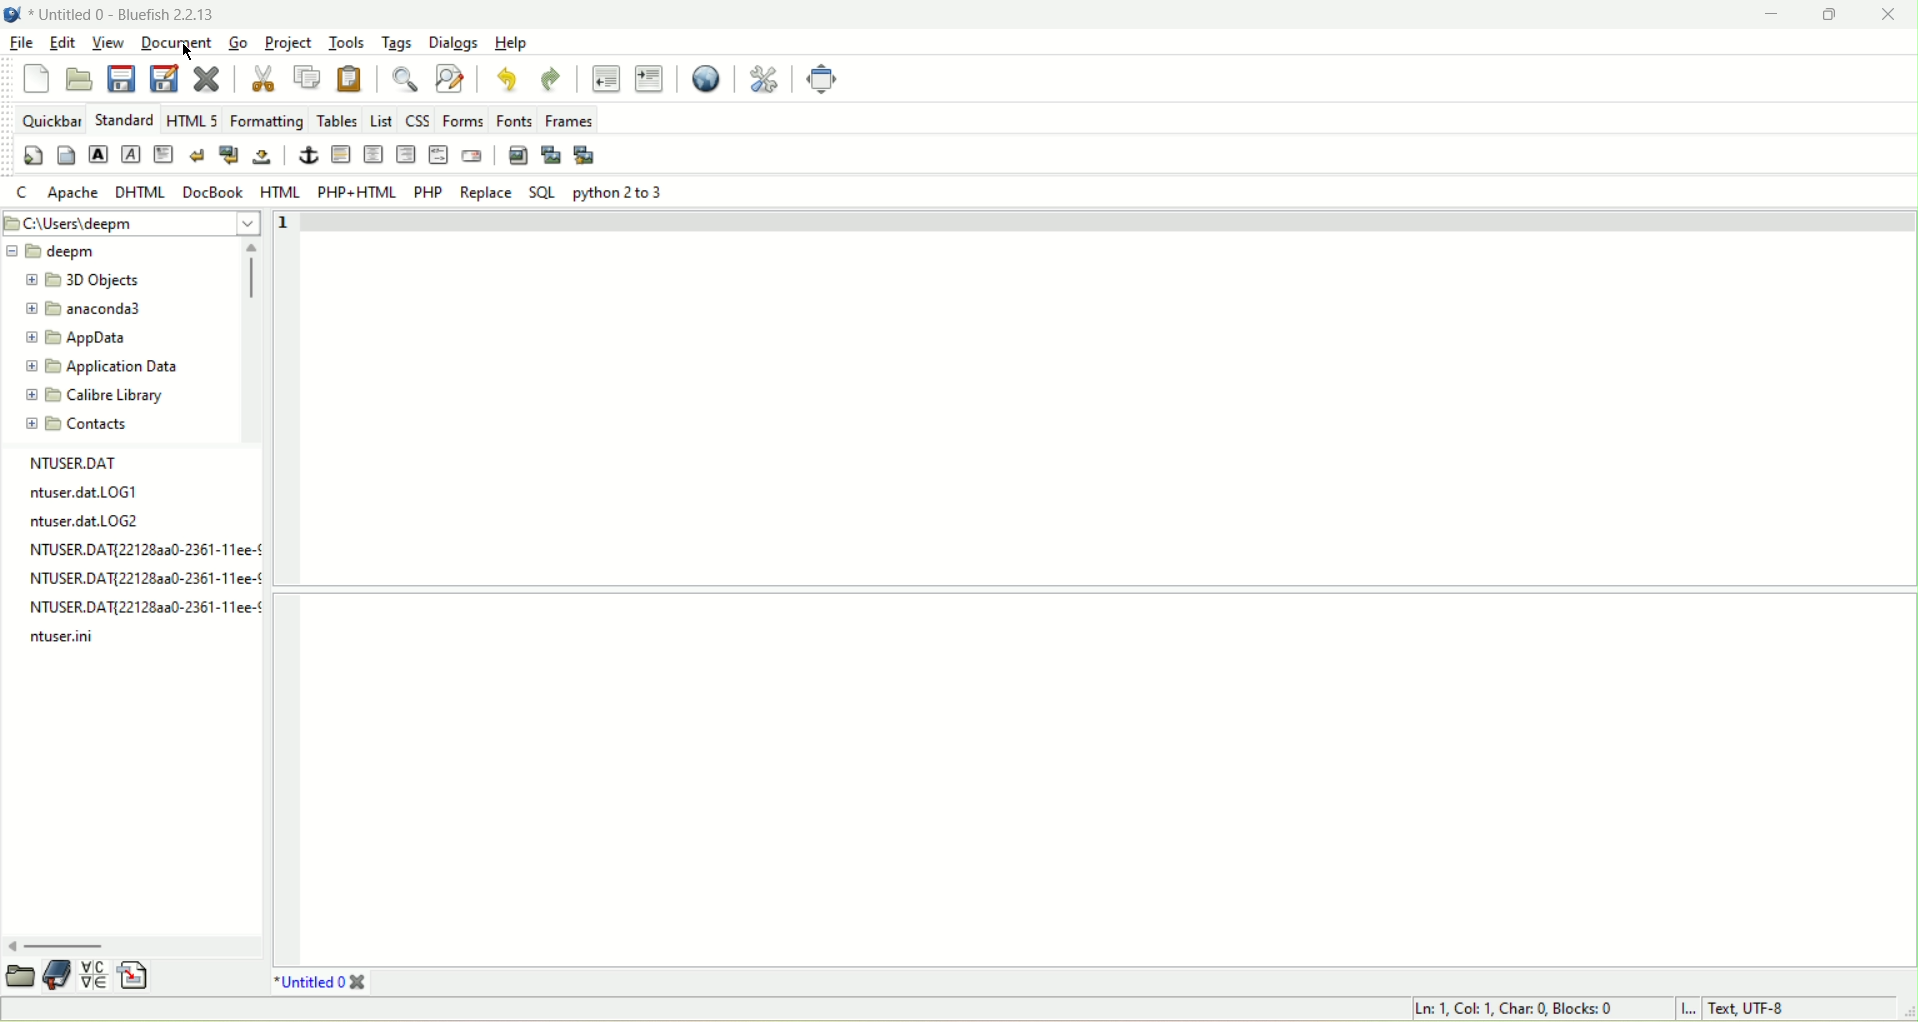 This screenshot has width=1918, height=1022. Describe the element at coordinates (555, 155) in the screenshot. I see `insert plugin` at that location.